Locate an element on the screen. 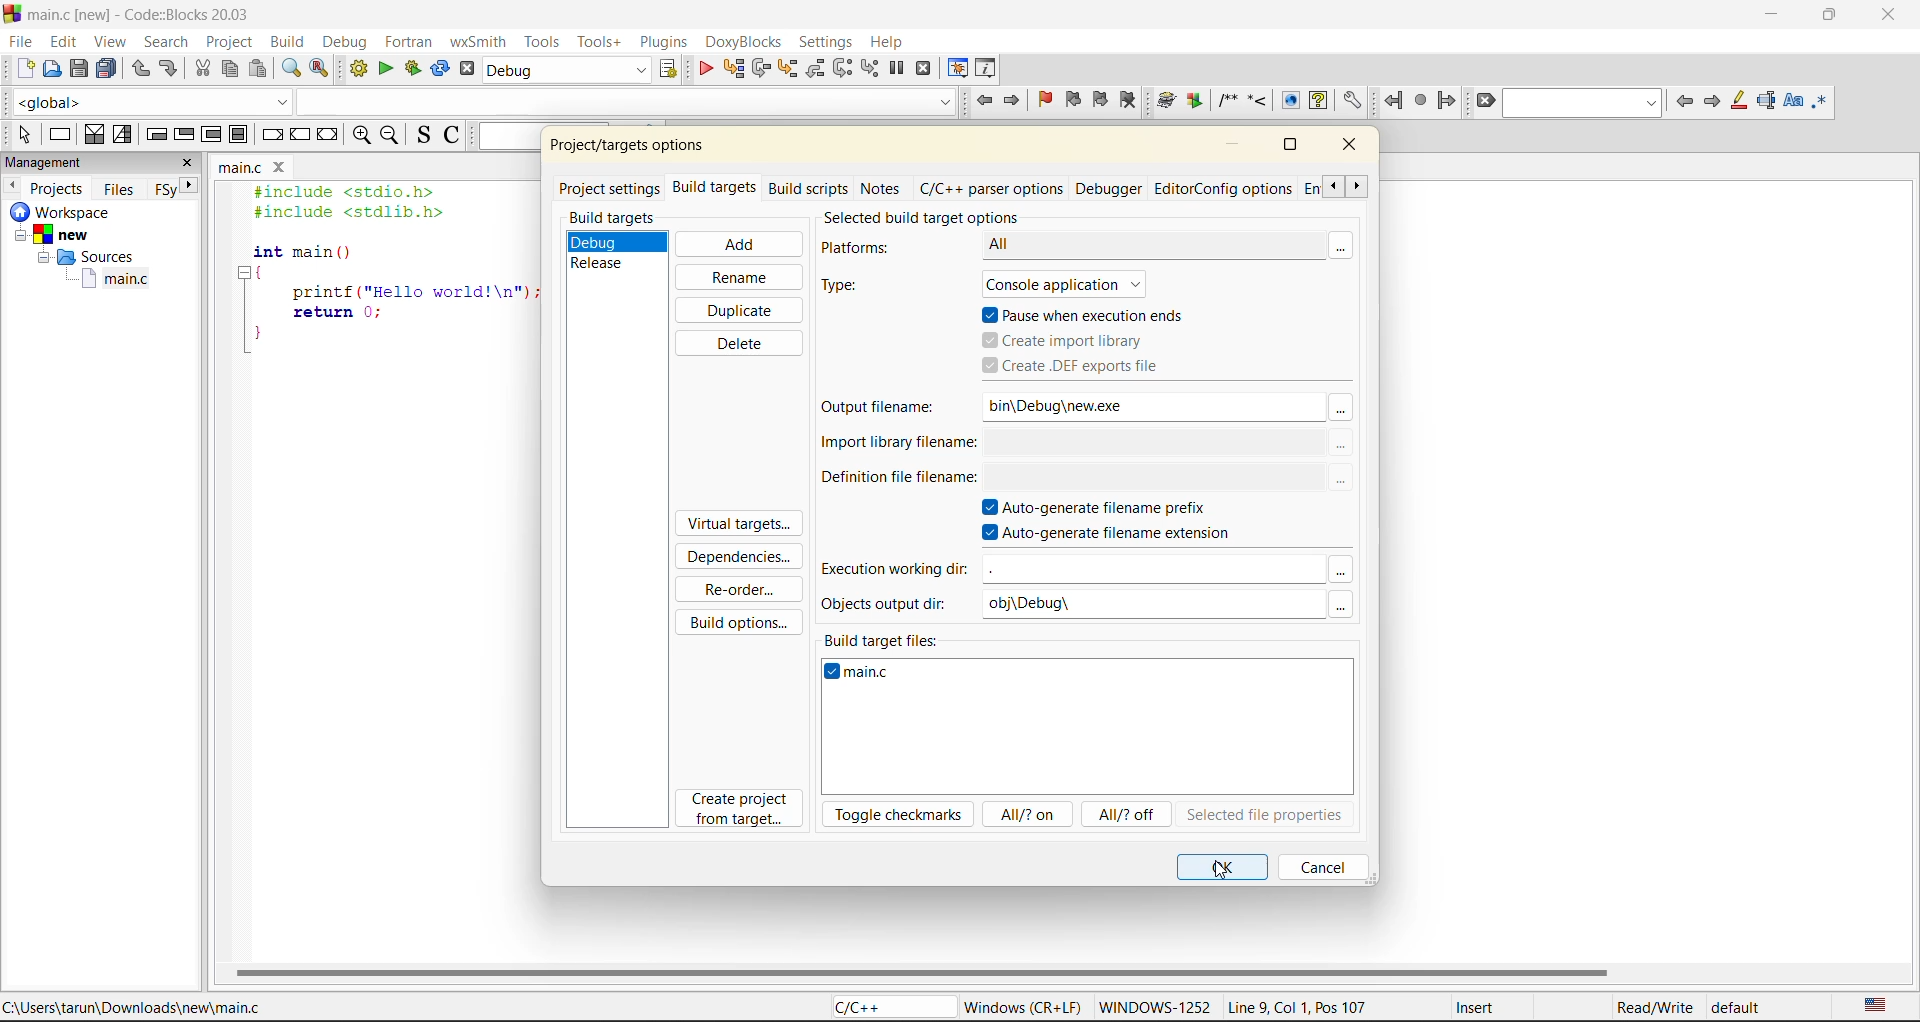 This screenshot has height=1022, width=1920. last jump is located at coordinates (1420, 101).